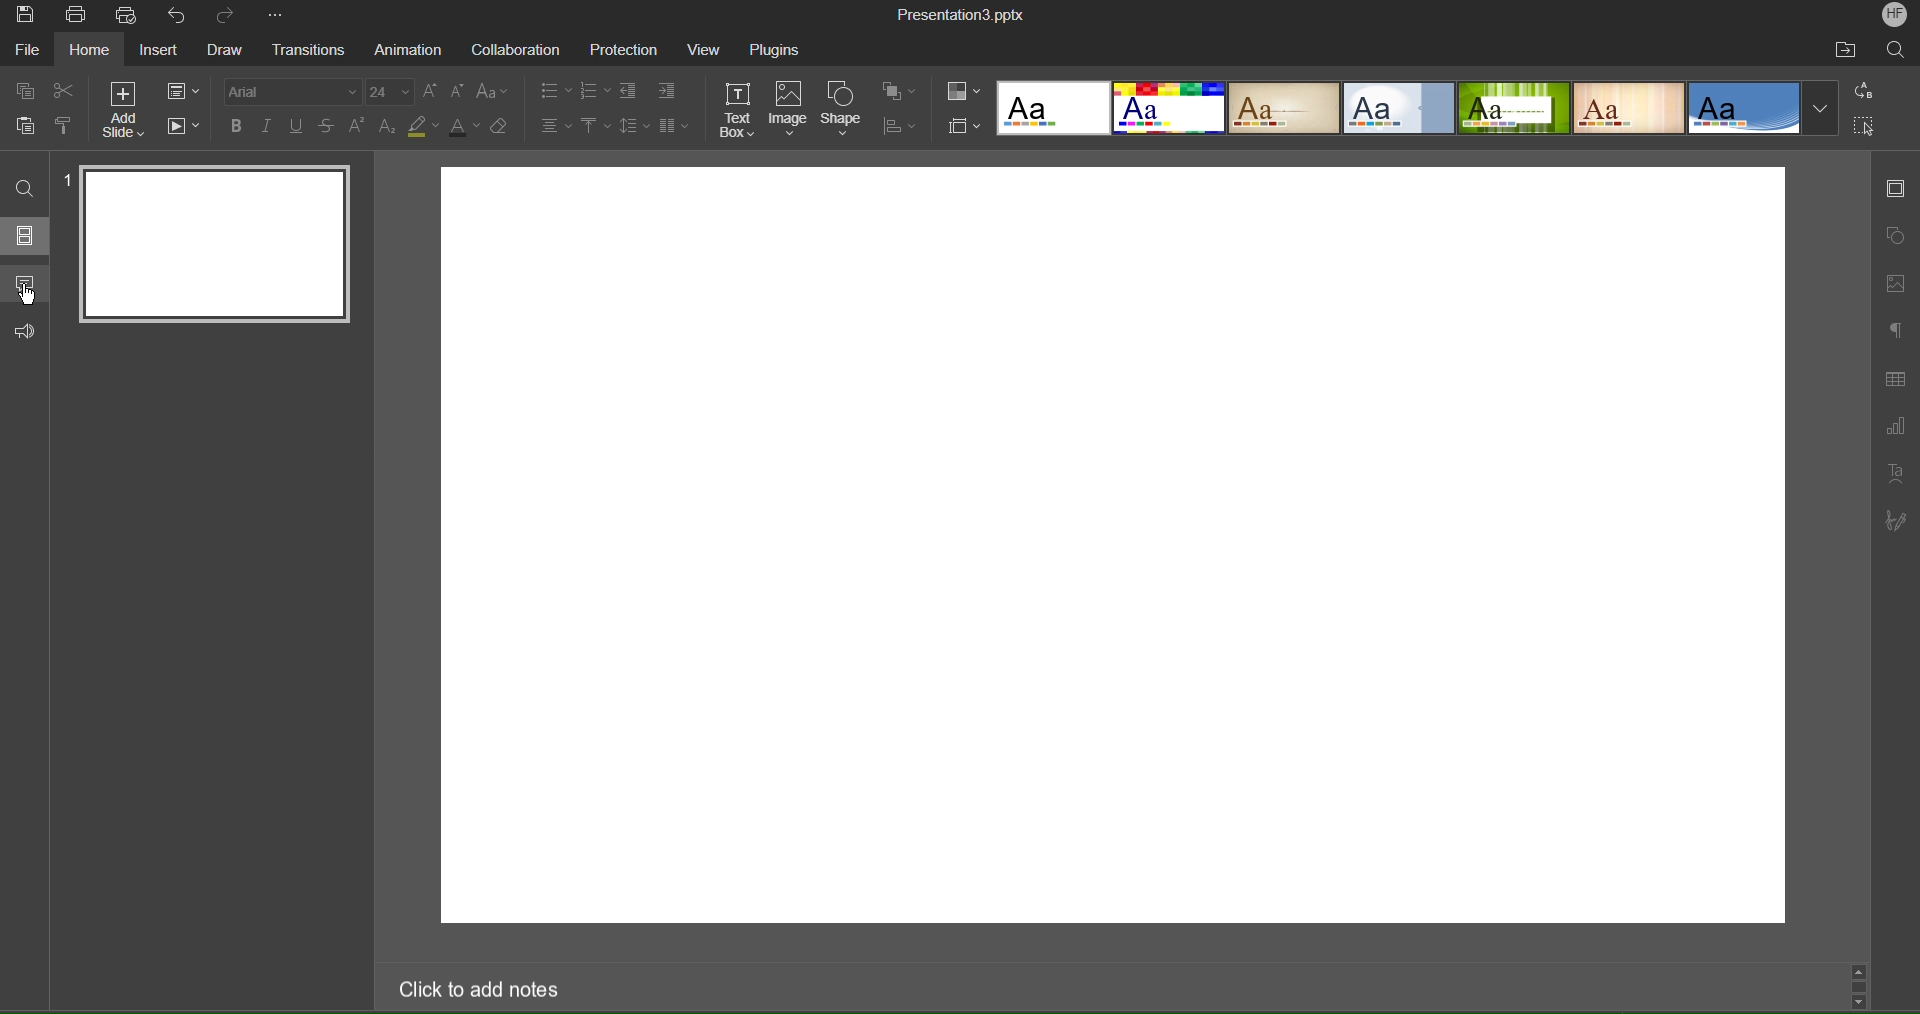 The height and width of the screenshot is (1014, 1920). Describe the element at coordinates (964, 127) in the screenshot. I see `Slide Size Settings` at that location.